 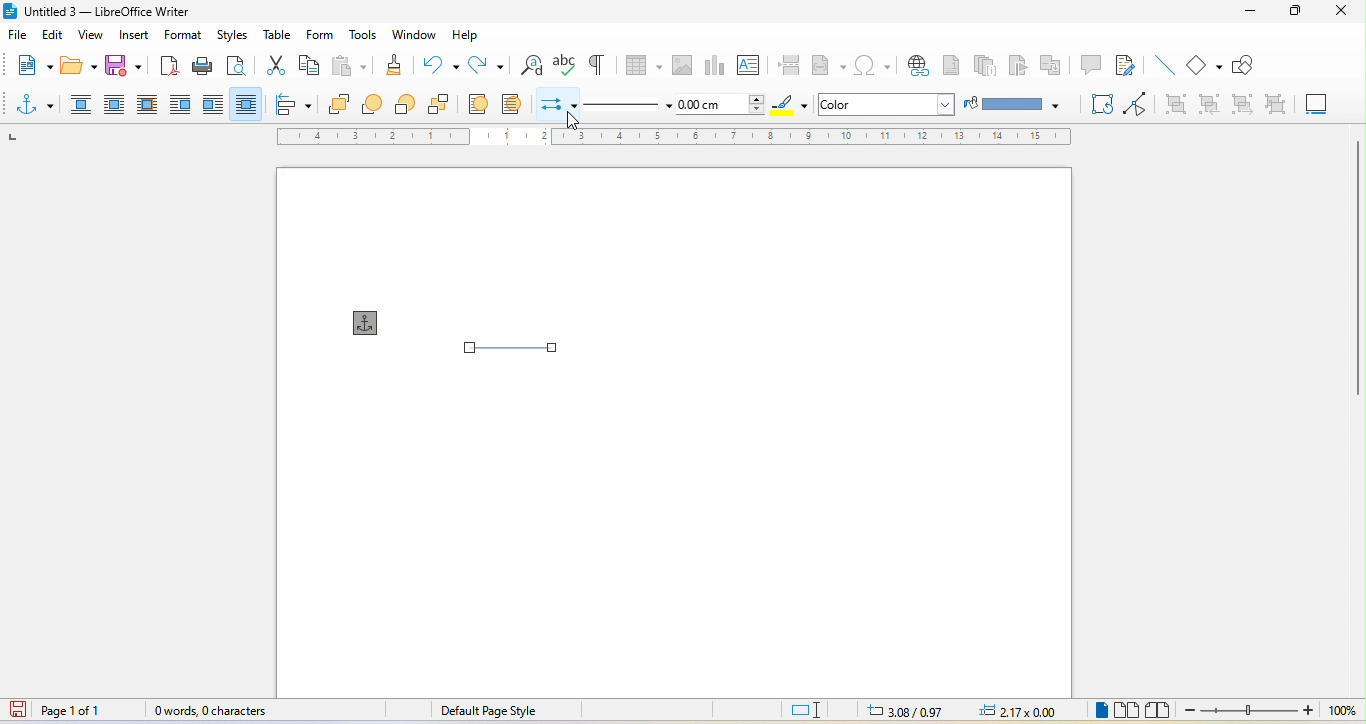 I want to click on to background, so click(x=516, y=103).